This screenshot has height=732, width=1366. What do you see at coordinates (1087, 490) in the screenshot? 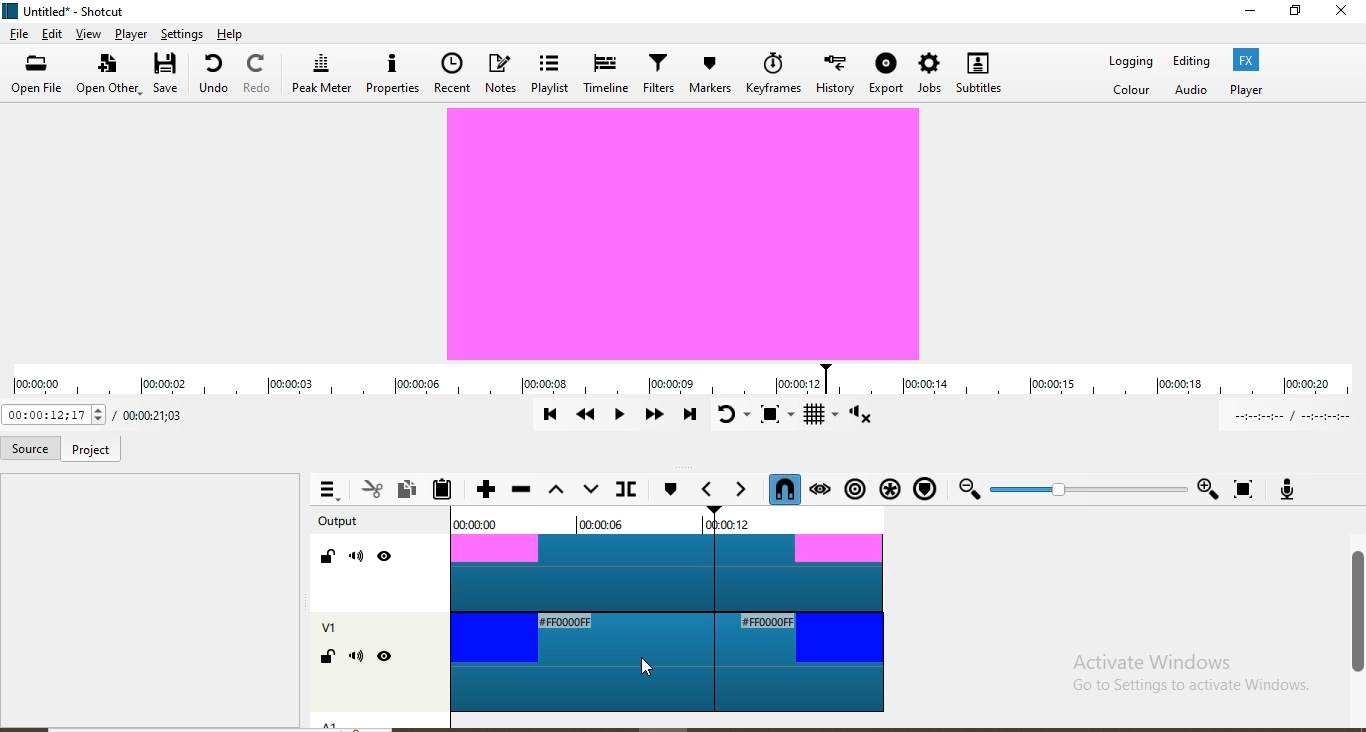
I see `Zoom slider` at bounding box center [1087, 490].